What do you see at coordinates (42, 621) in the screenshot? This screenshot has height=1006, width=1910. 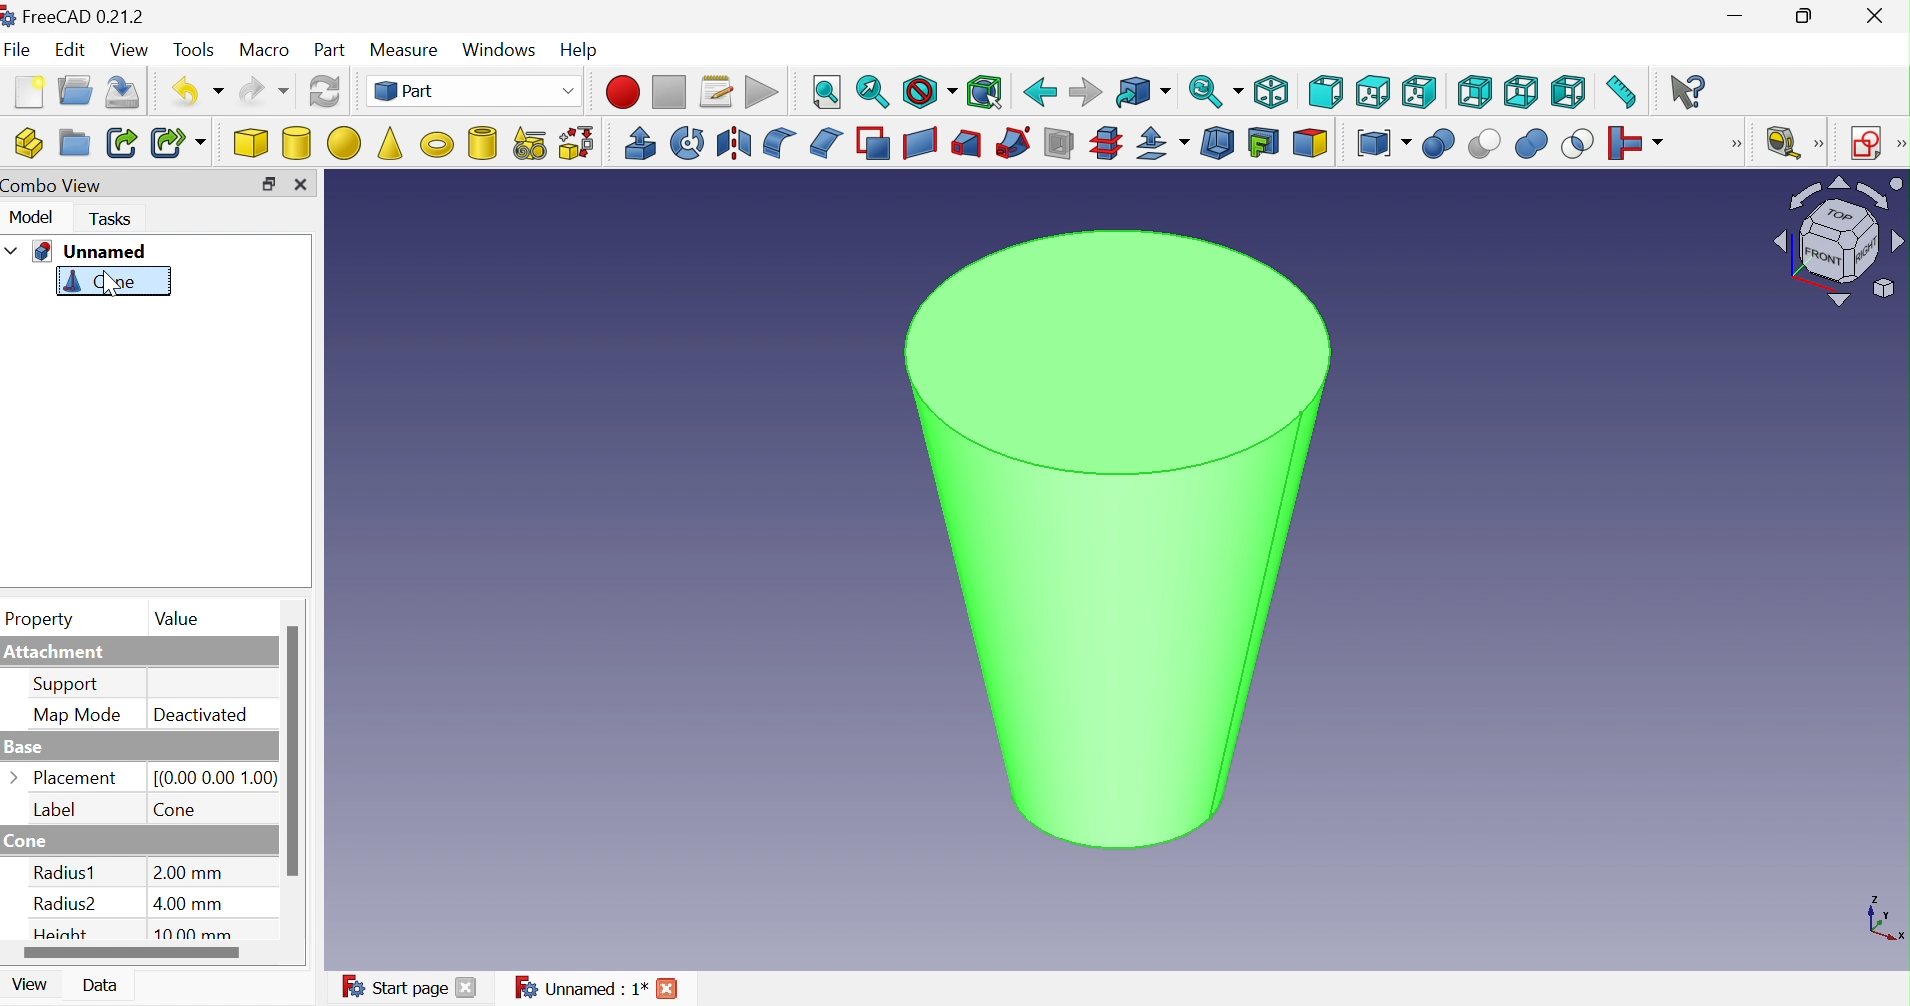 I see `Property` at bounding box center [42, 621].